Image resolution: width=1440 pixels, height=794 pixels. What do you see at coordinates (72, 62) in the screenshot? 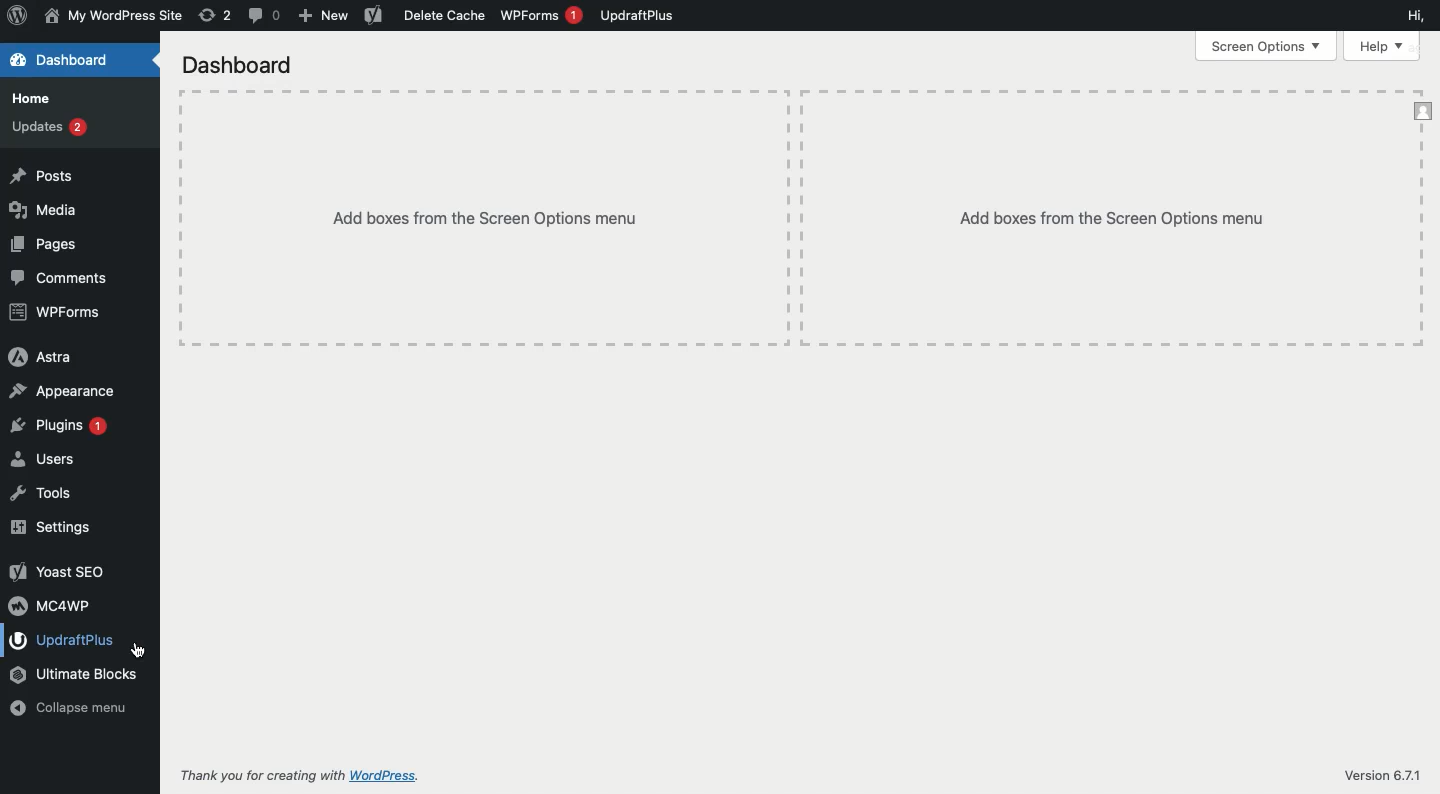
I see `Dashboard` at bounding box center [72, 62].